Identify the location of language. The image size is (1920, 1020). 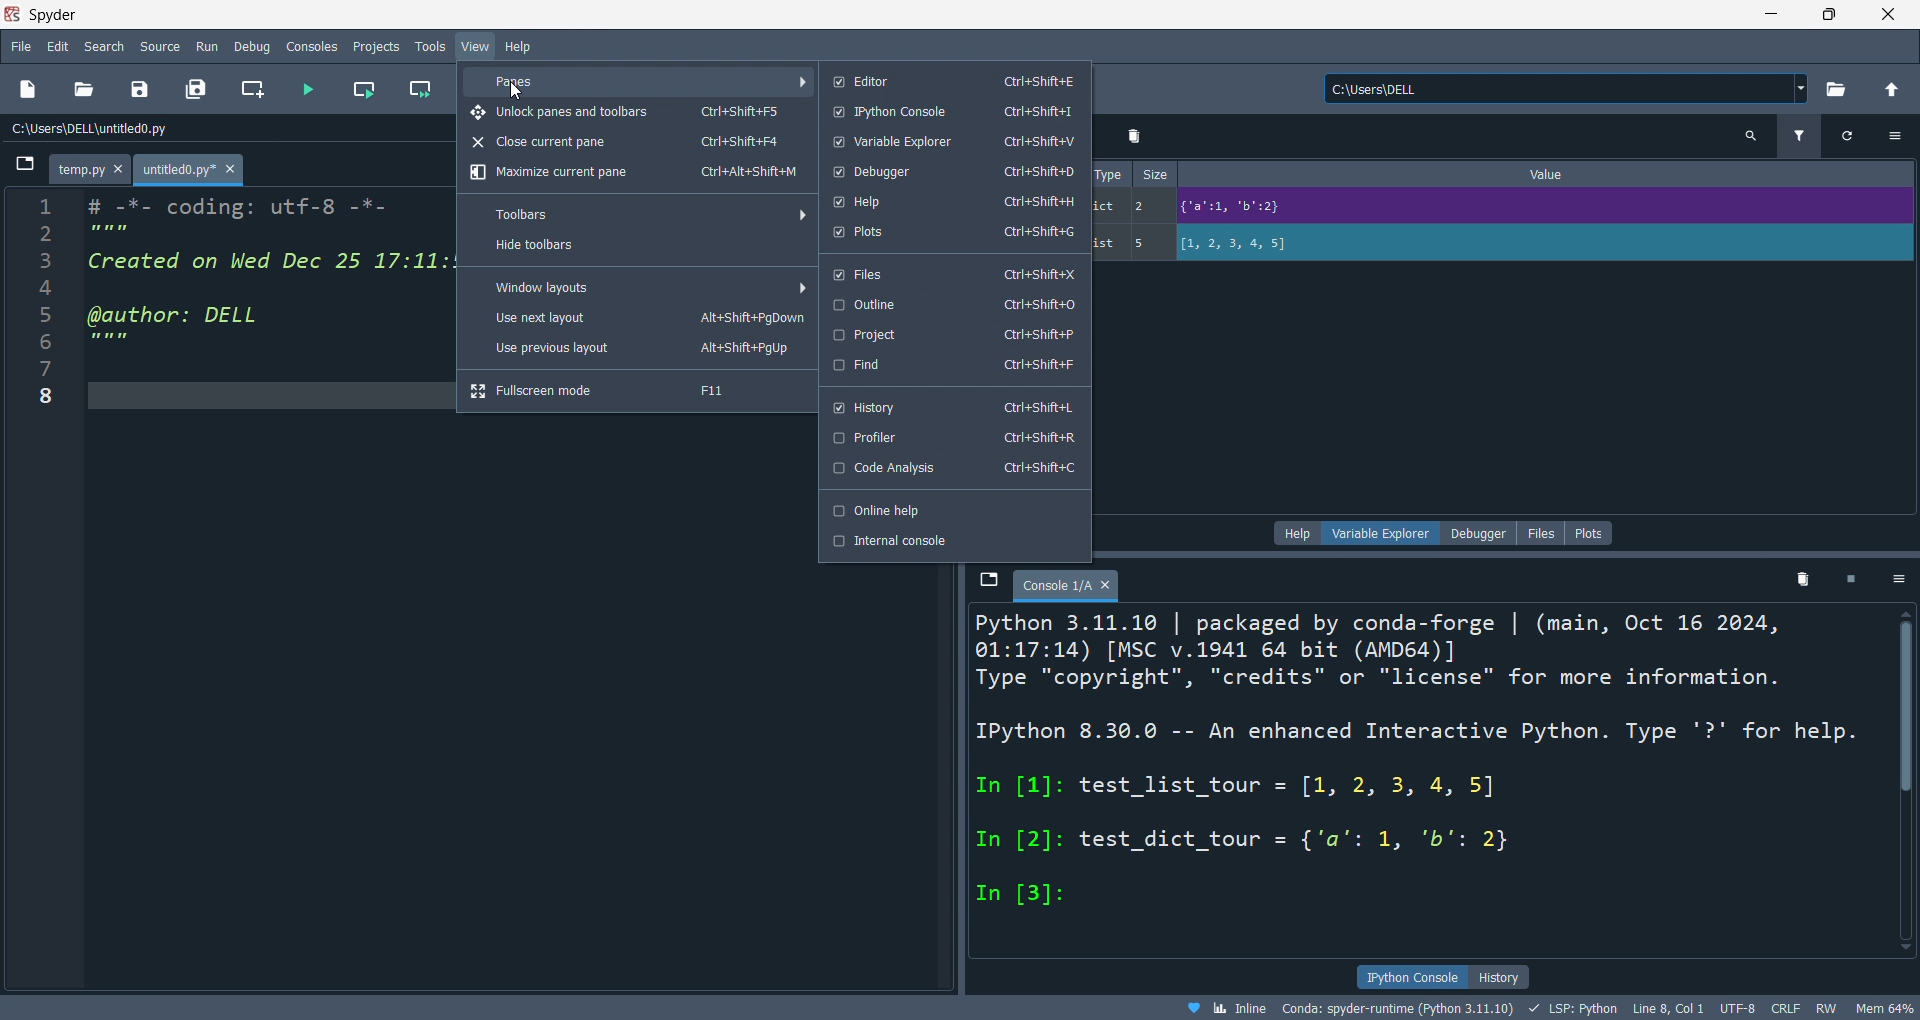
(1571, 1008).